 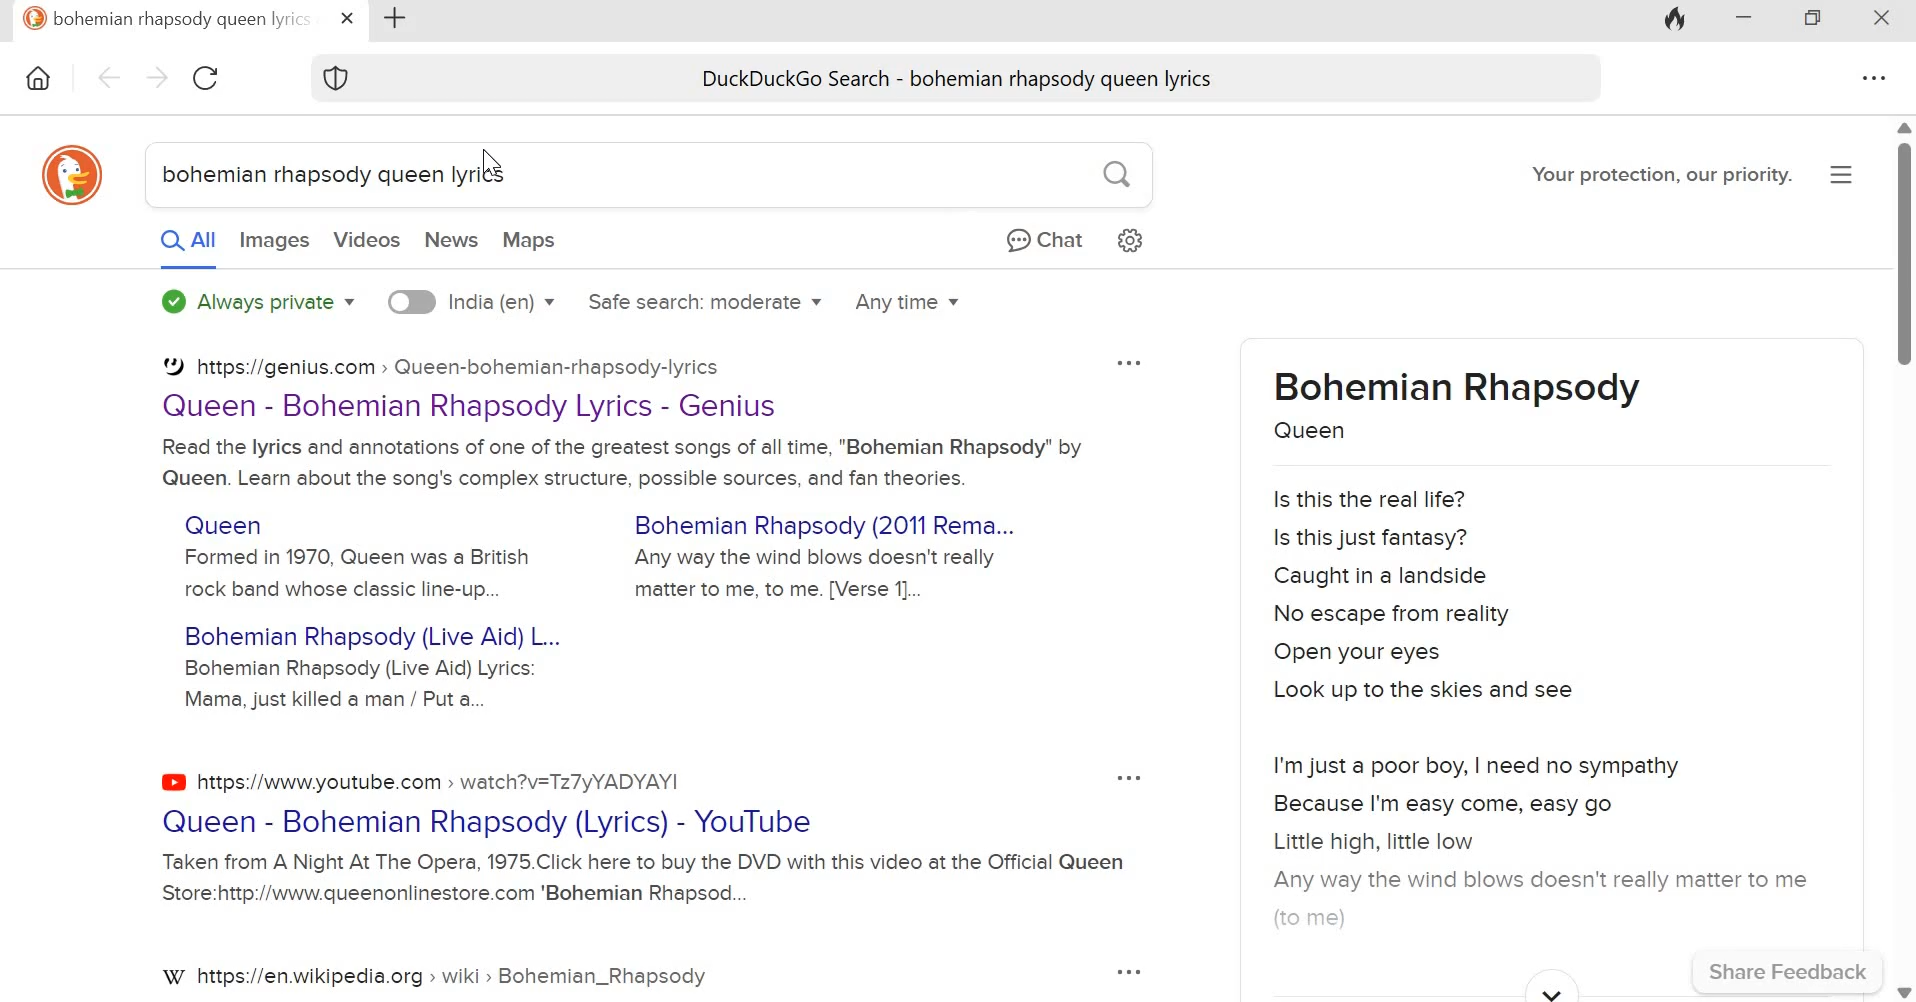 What do you see at coordinates (624, 462) in the screenshot?
I see `Read the lyrics and annotations of one of the greatest songs of all time, "Bohemian Rhapsody" by
Queen. Learn about the song's complex structure, possible sources, and fan theories.` at bounding box center [624, 462].